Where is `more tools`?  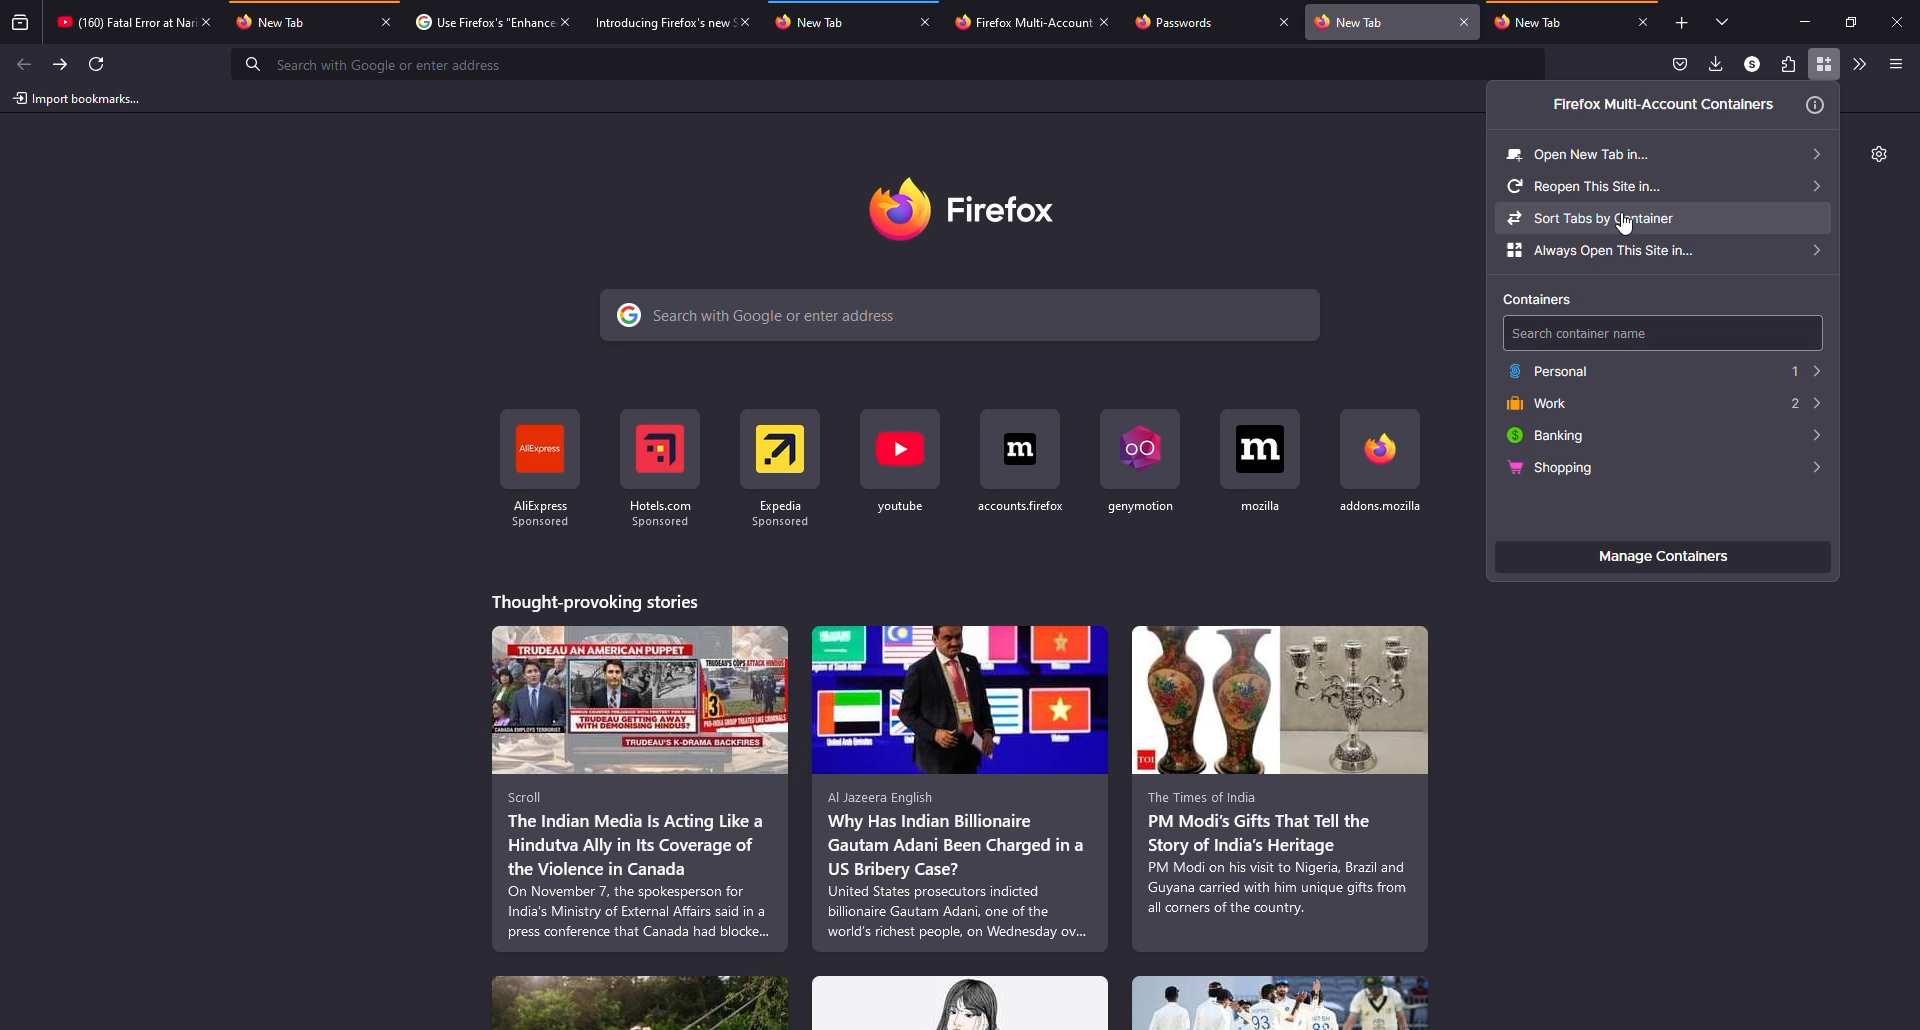 more tools is located at coordinates (1857, 63).